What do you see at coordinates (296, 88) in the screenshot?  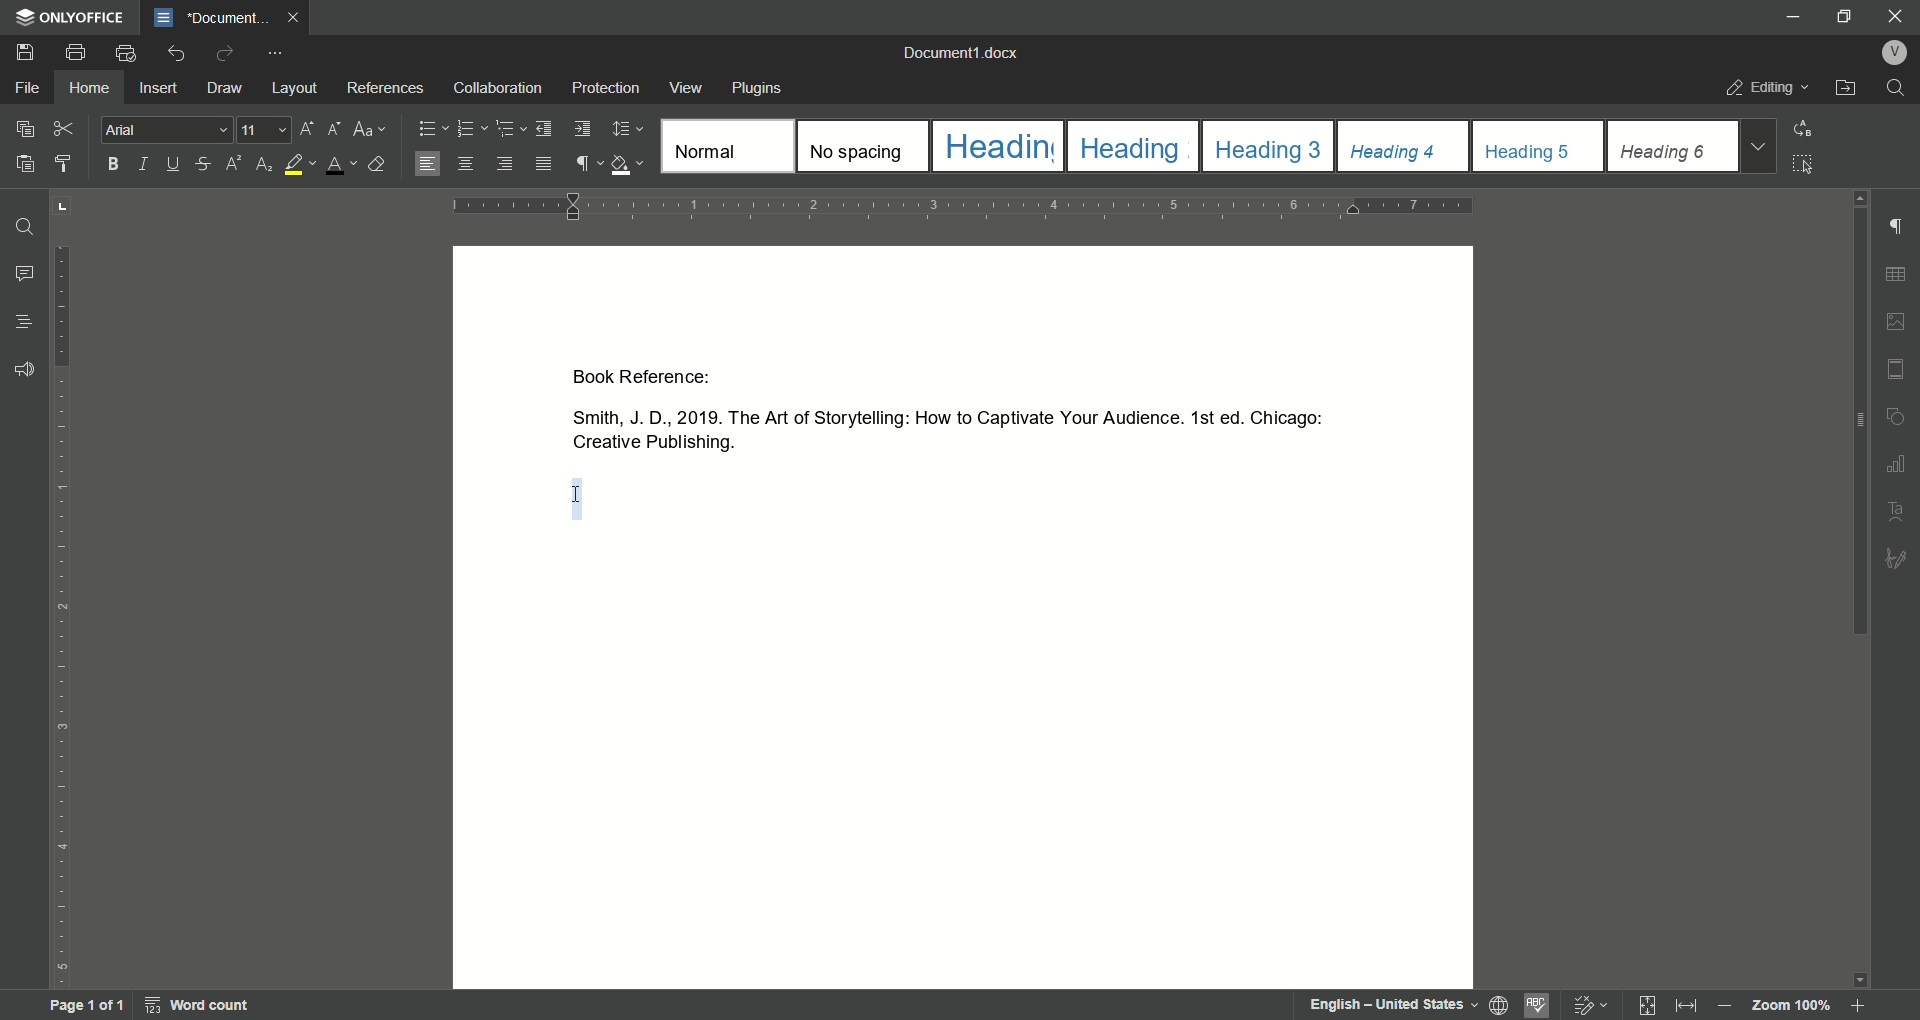 I see `layout` at bounding box center [296, 88].